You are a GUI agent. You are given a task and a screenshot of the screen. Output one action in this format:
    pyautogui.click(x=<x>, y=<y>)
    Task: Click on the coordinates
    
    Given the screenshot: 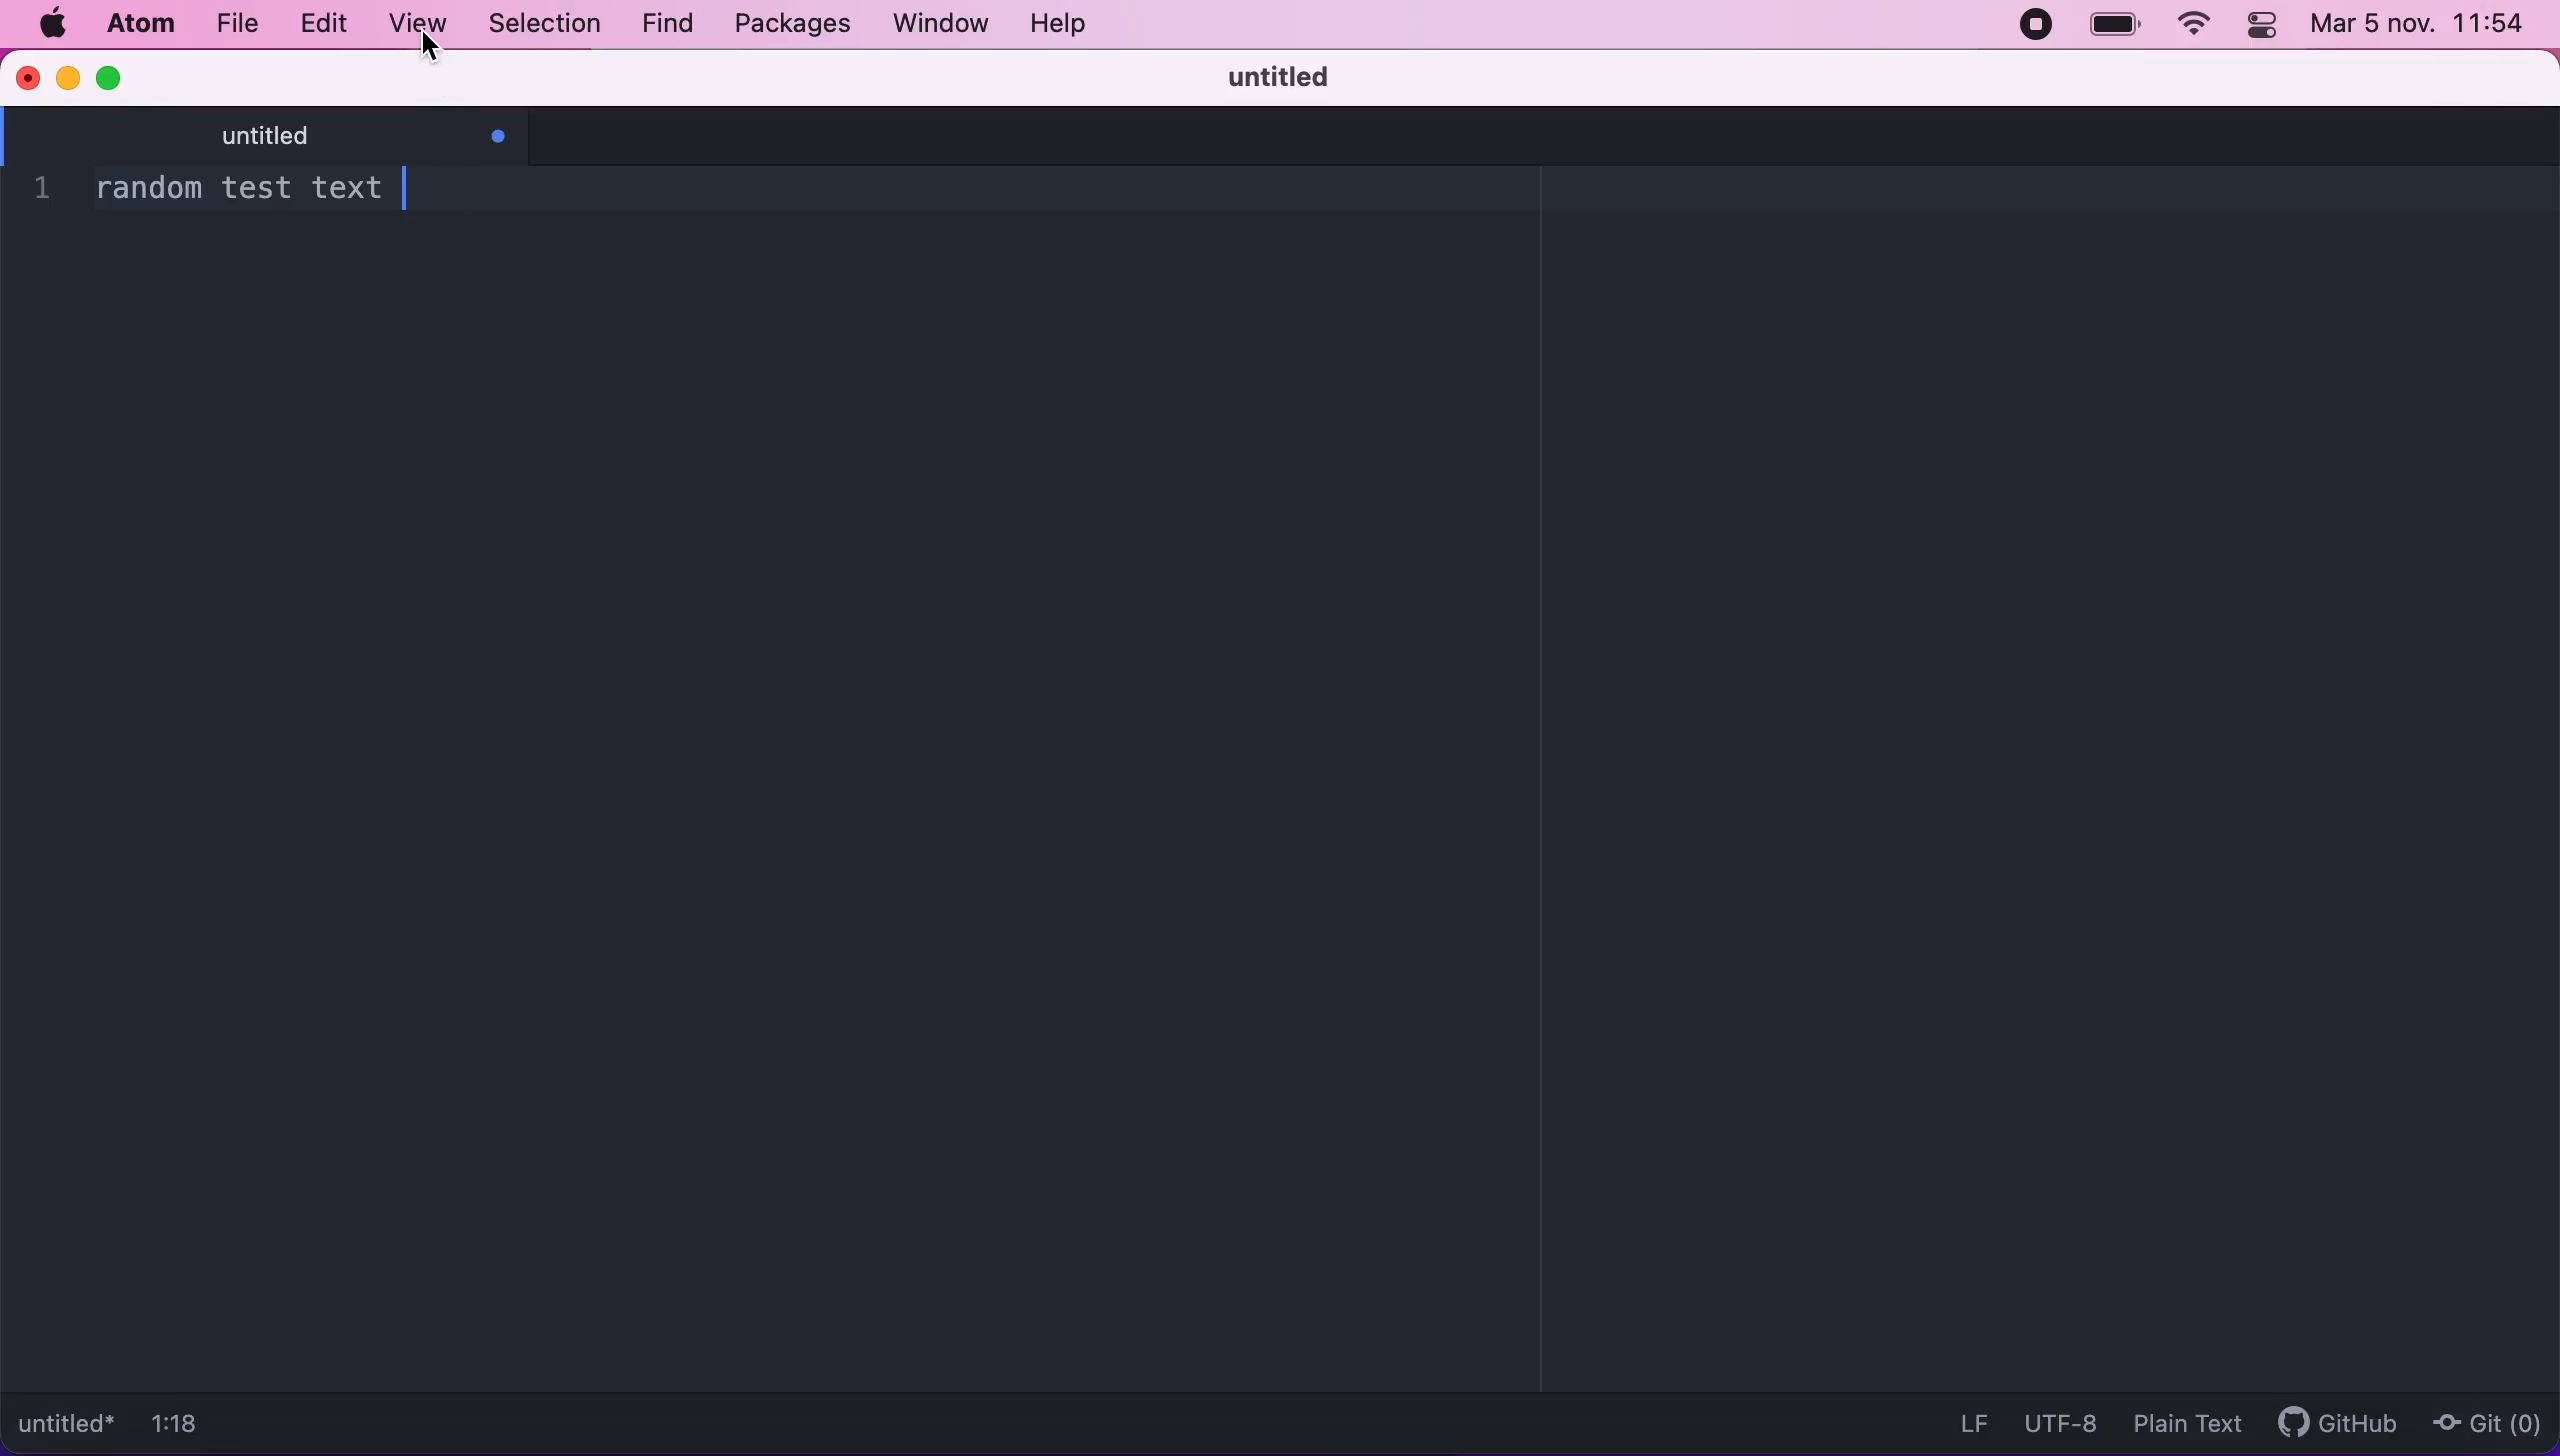 What is the action you would take?
    pyautogui.click(x=197, y=1428)
    